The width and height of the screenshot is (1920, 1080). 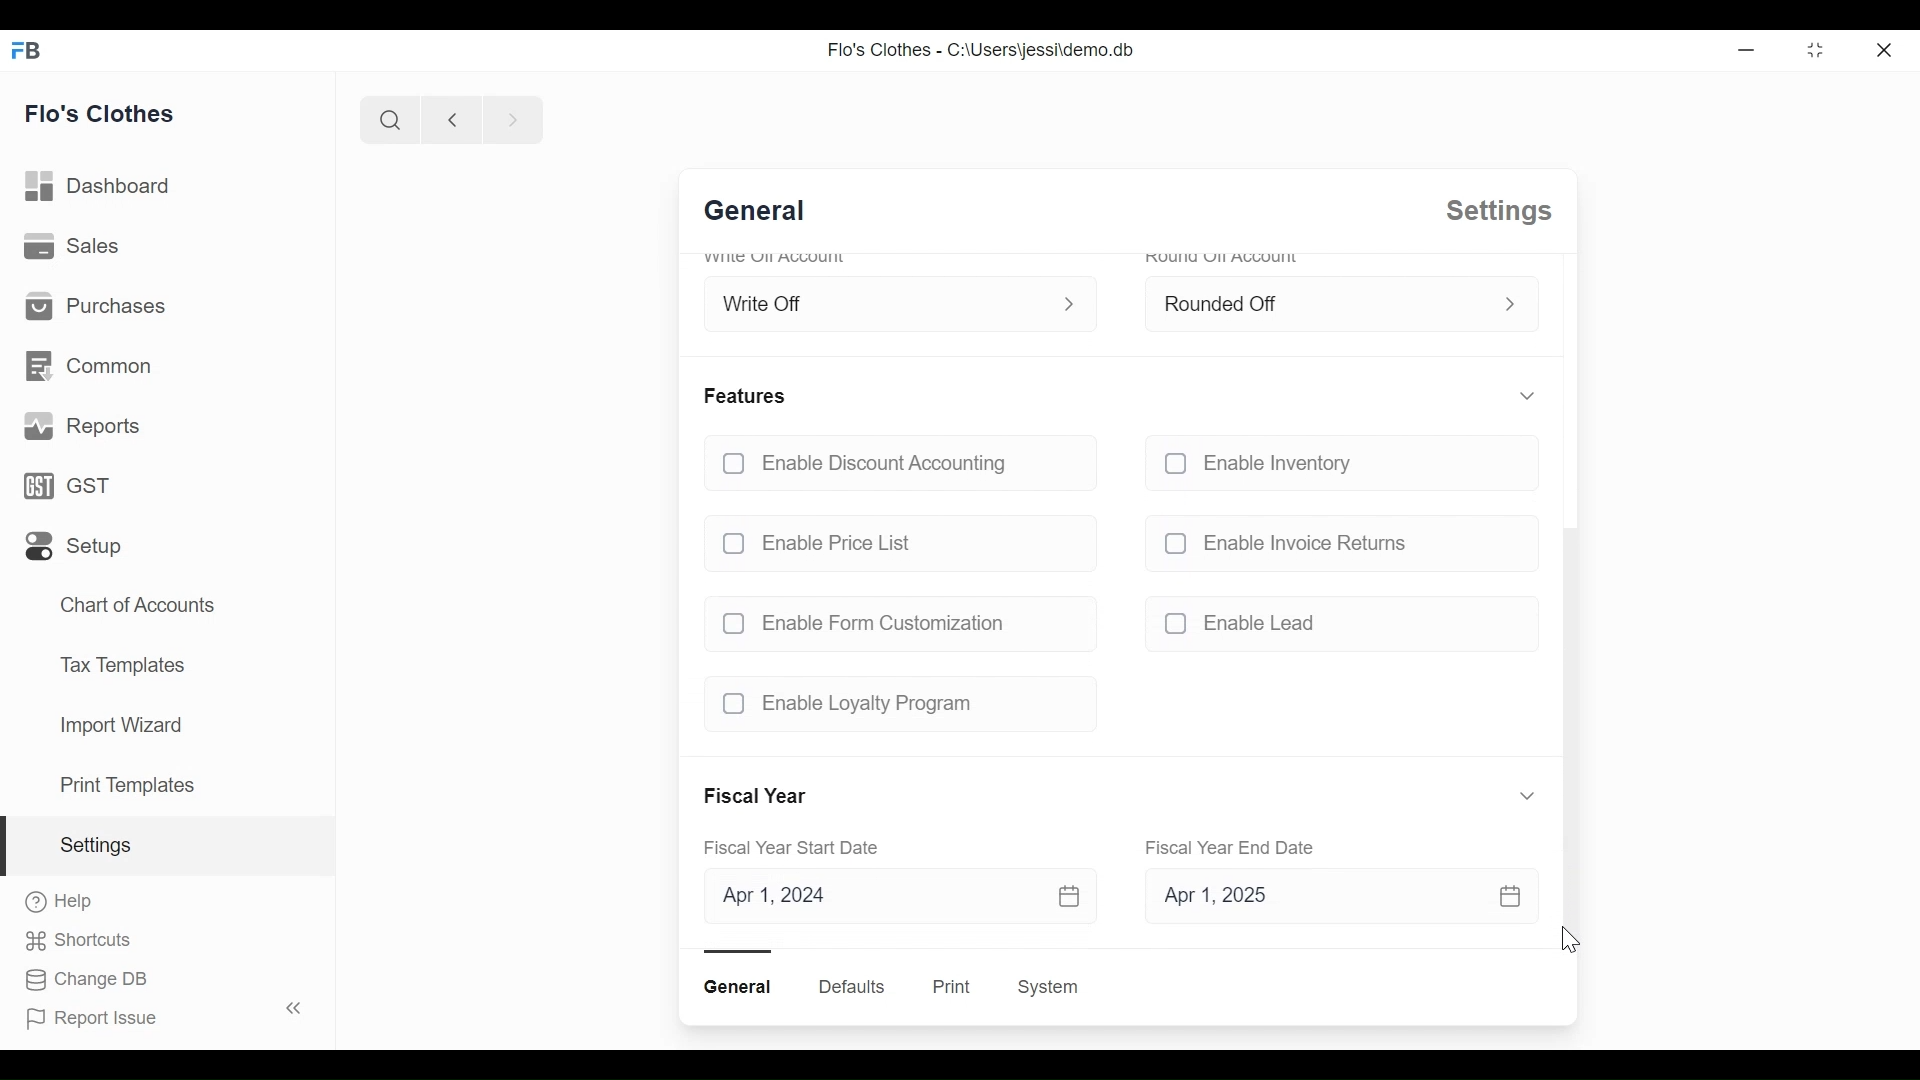 I want to click on Help, so click(x=60, y=903).